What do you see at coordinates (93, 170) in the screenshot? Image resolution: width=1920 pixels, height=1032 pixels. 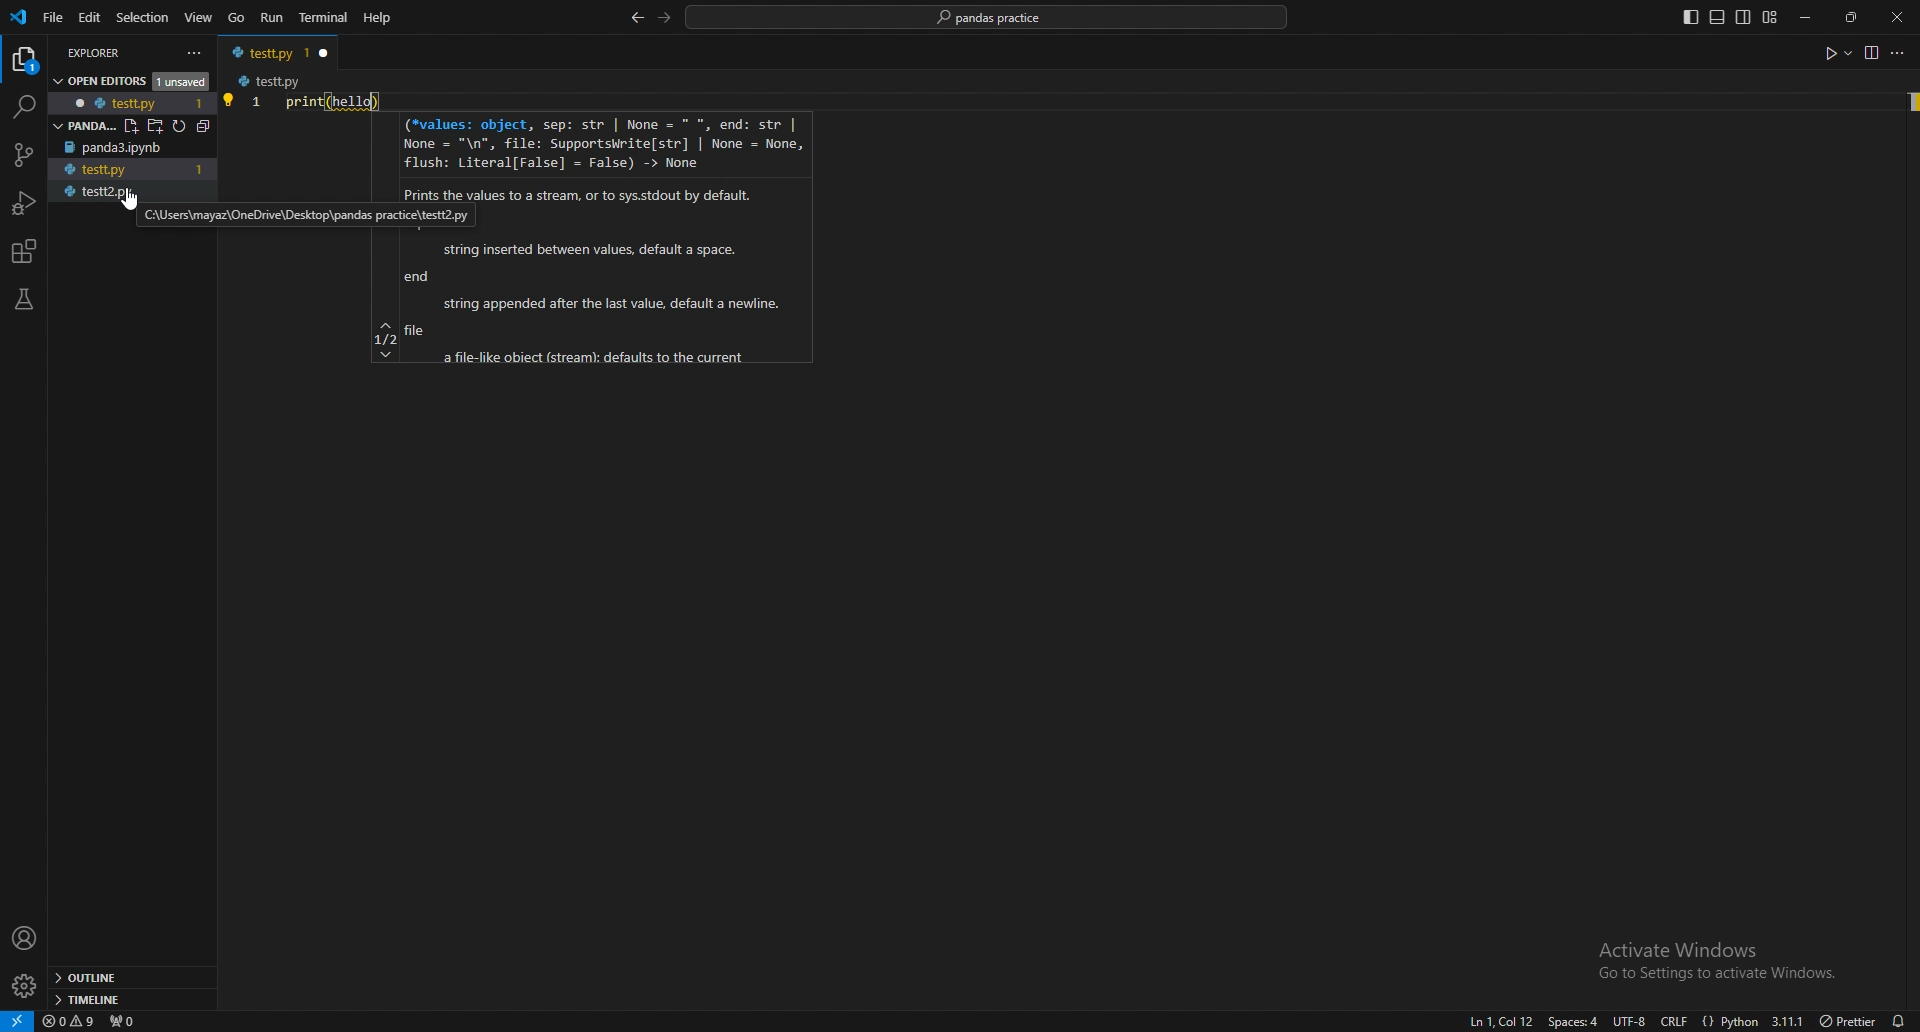 I see `testt.py` at bounding box center [93, 170].